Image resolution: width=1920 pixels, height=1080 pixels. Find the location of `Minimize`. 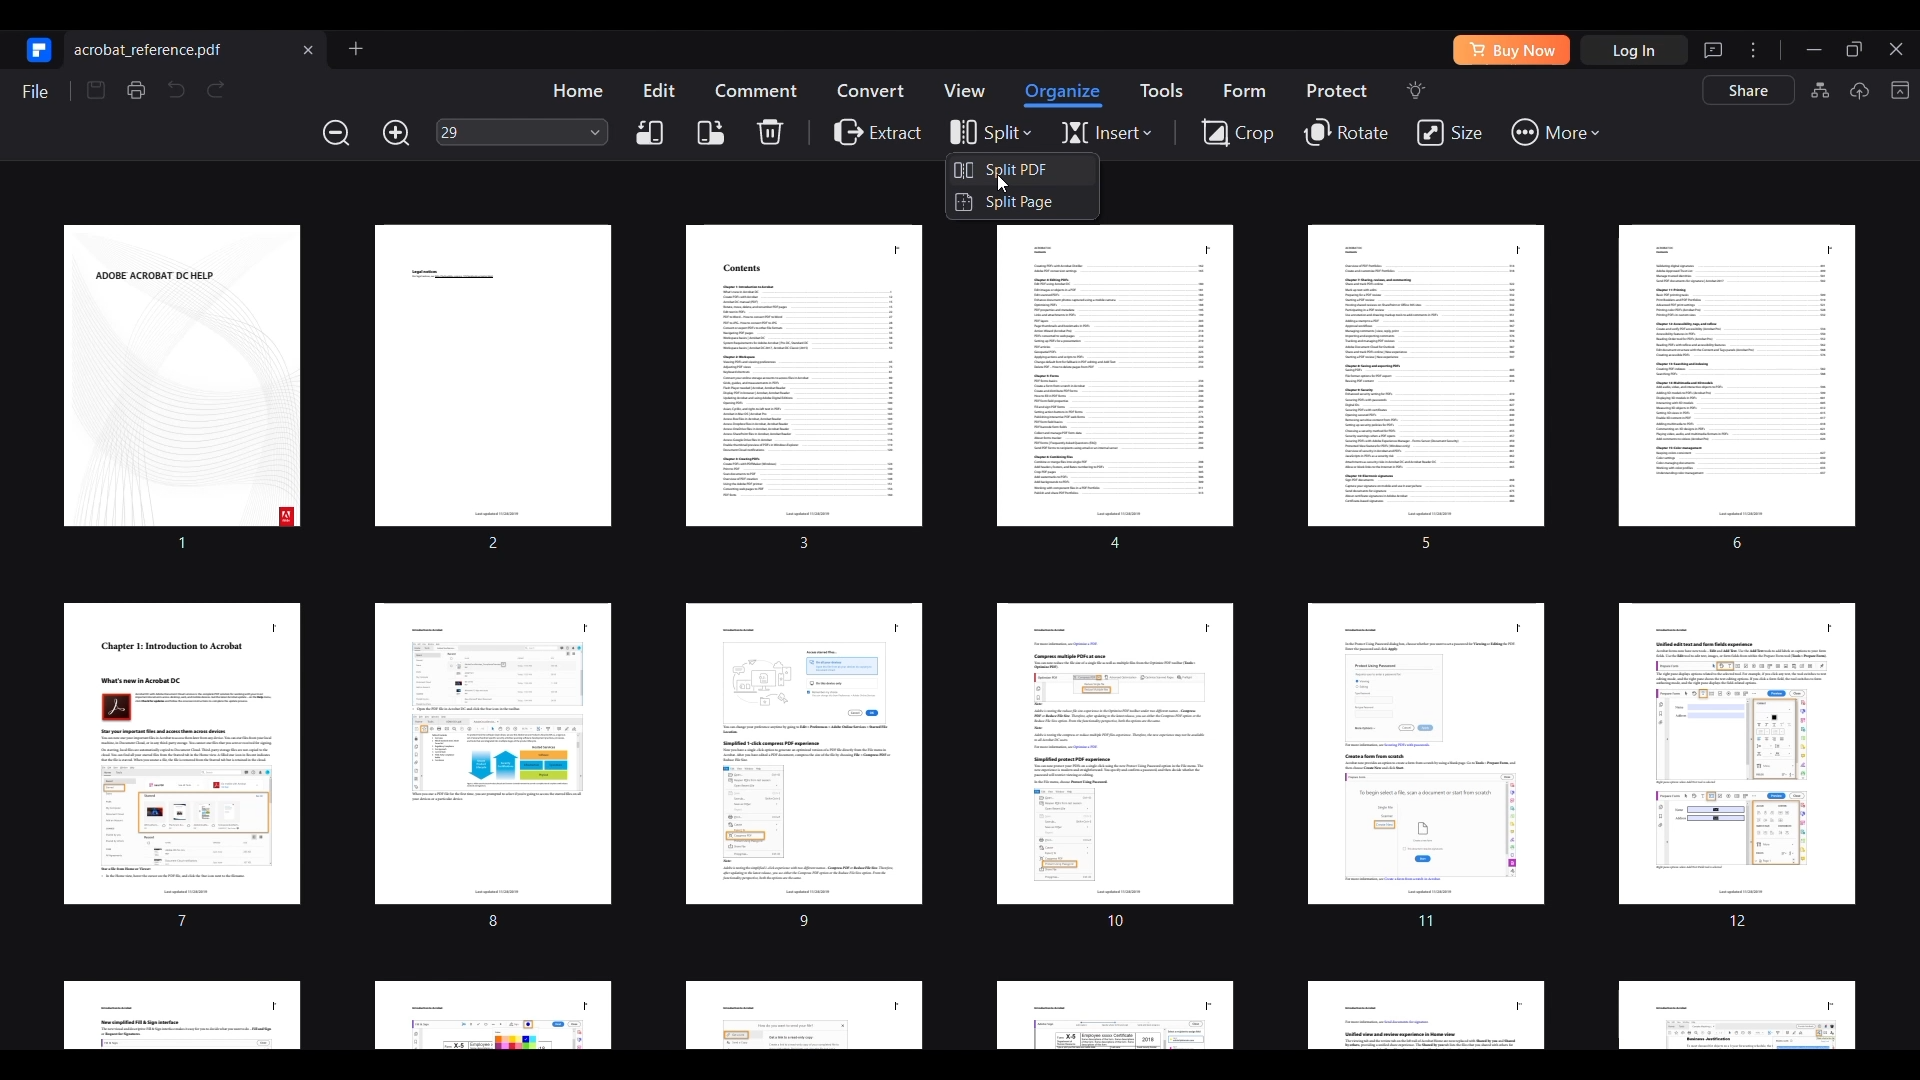

Minimize is located at coordinates (1814, 50).